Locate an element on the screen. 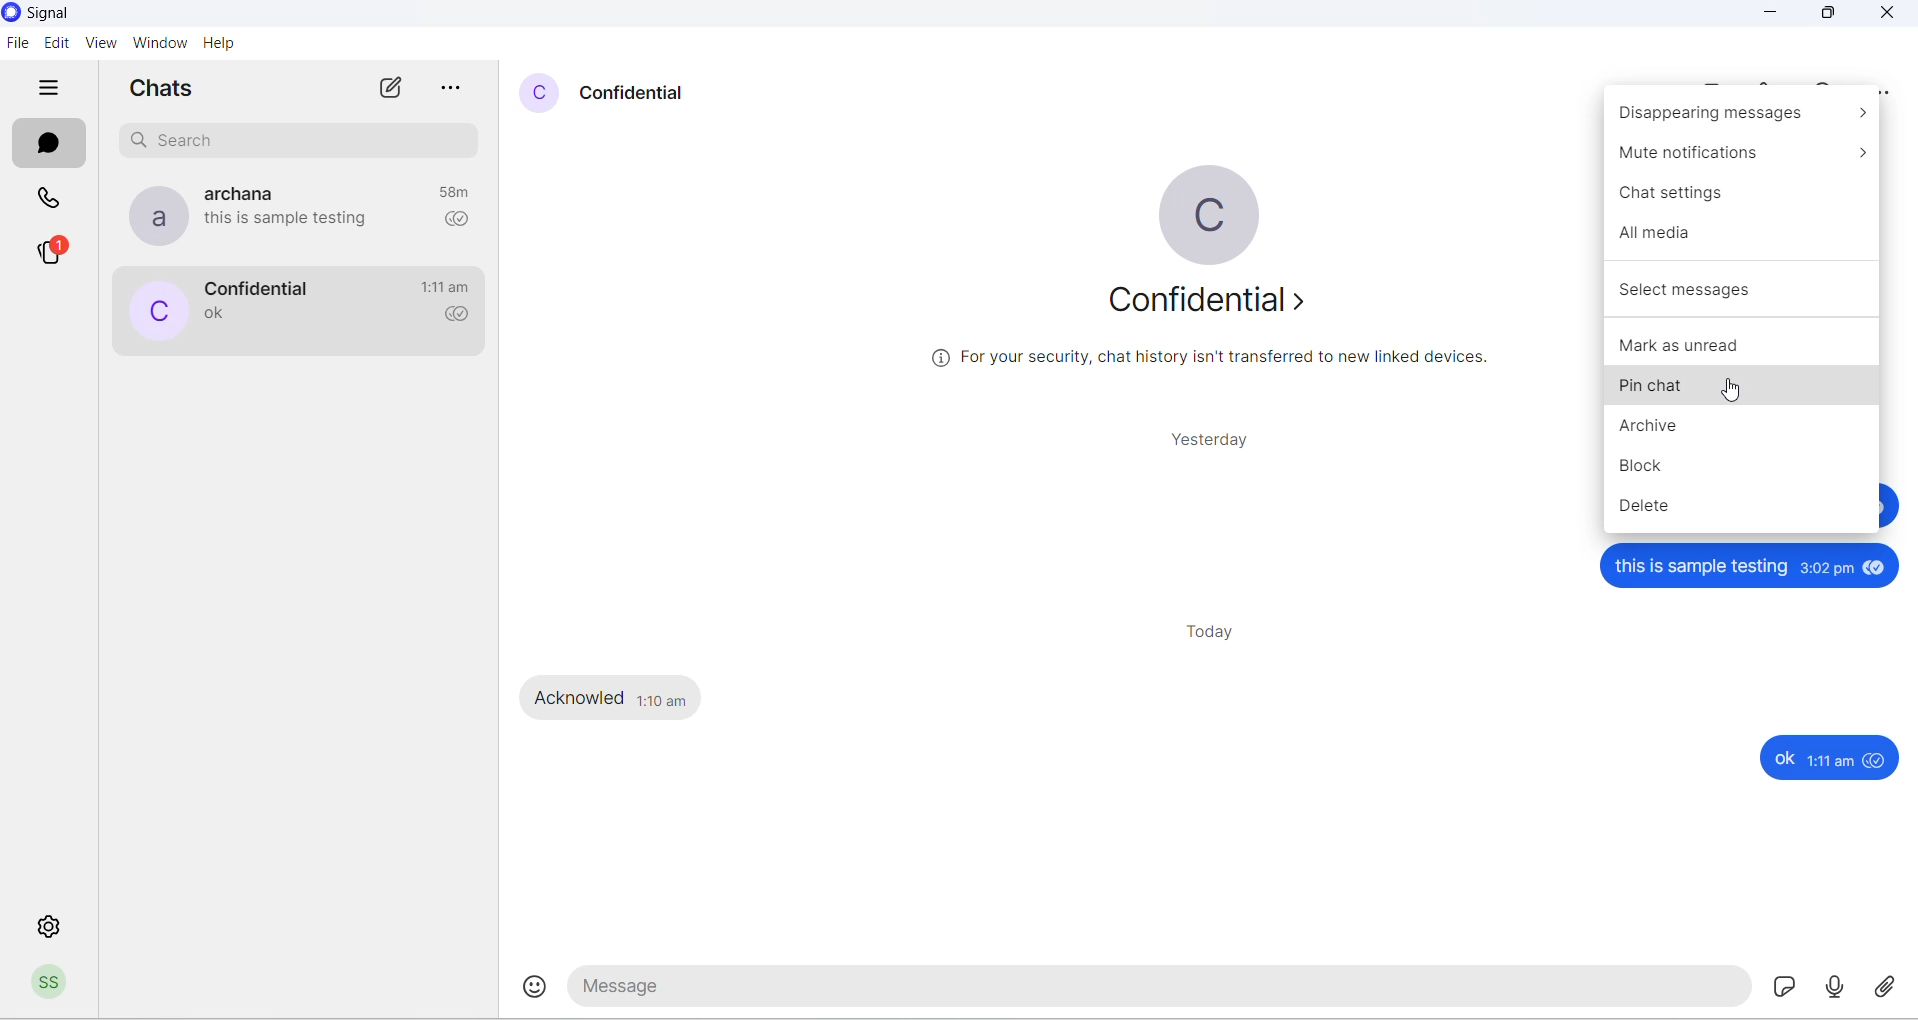 This screenshot has height=1020, width=1918. For your security, chat history isn't transferred to new linked devices. is located at coordinates (1208, 358).